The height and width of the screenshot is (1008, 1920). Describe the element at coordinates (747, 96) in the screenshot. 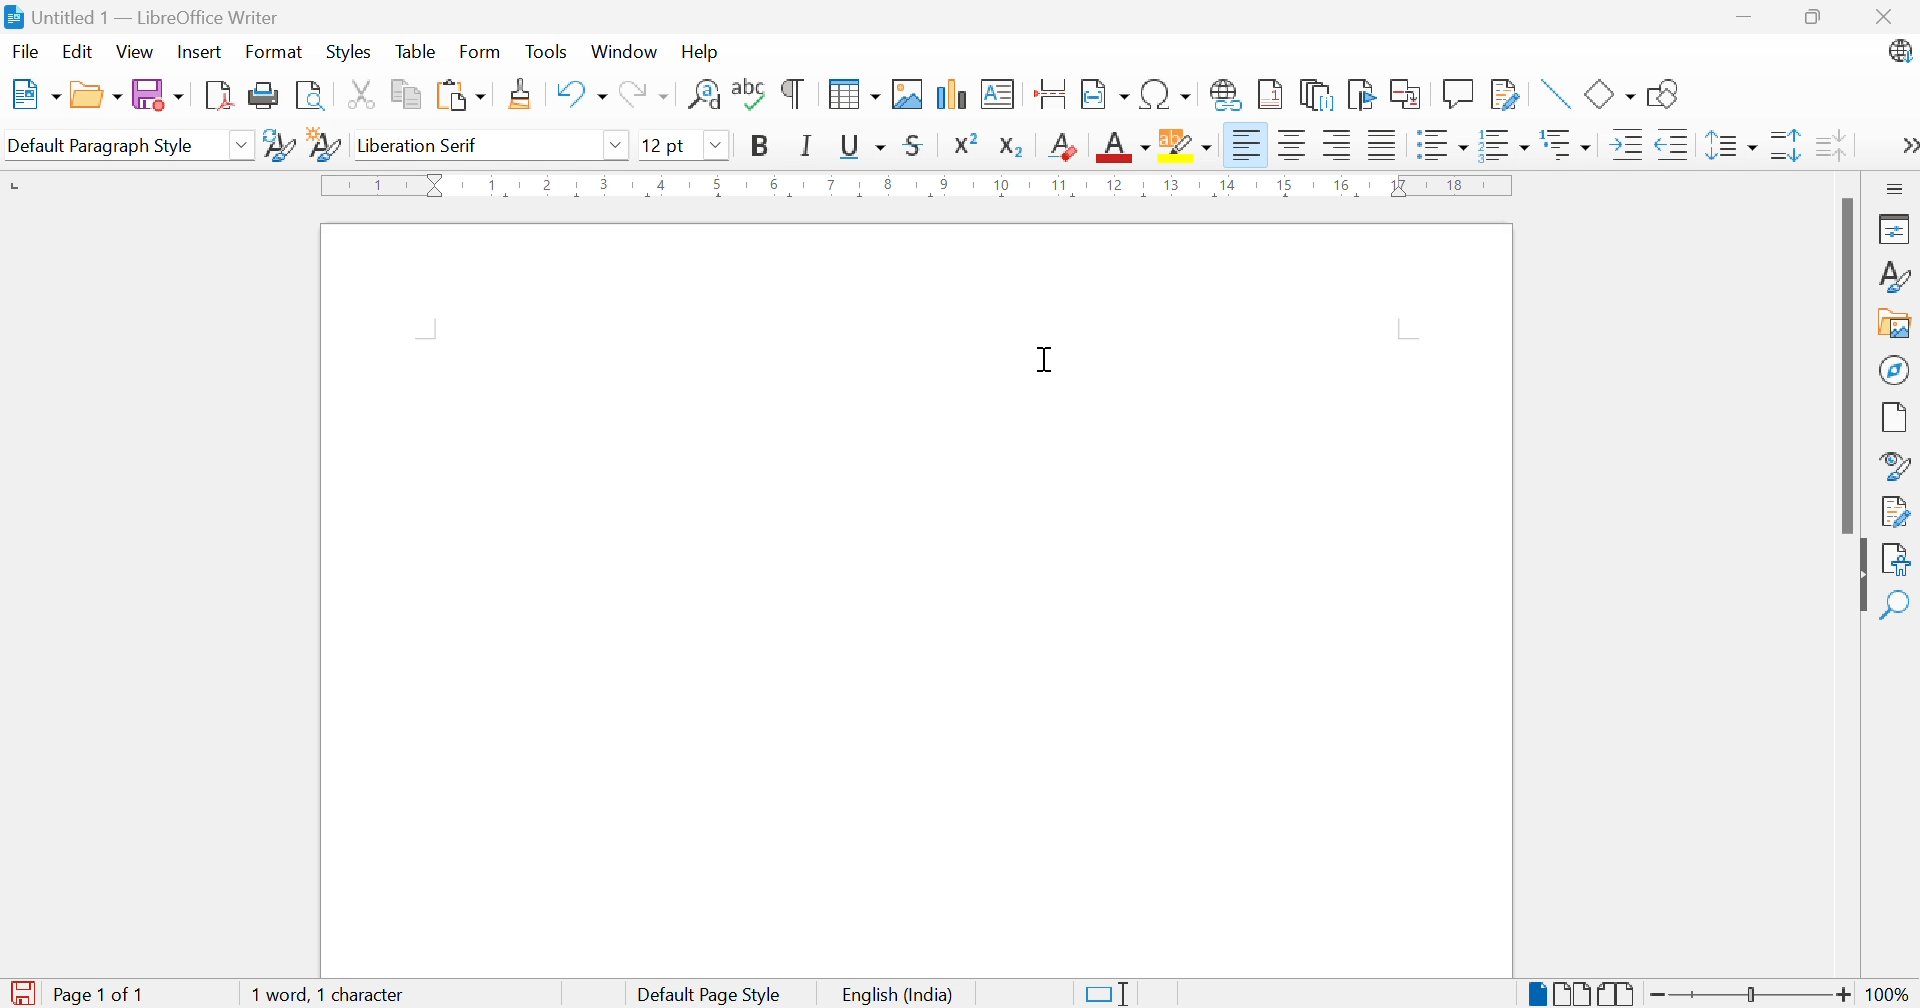

I see `Check Spelling` at that location.